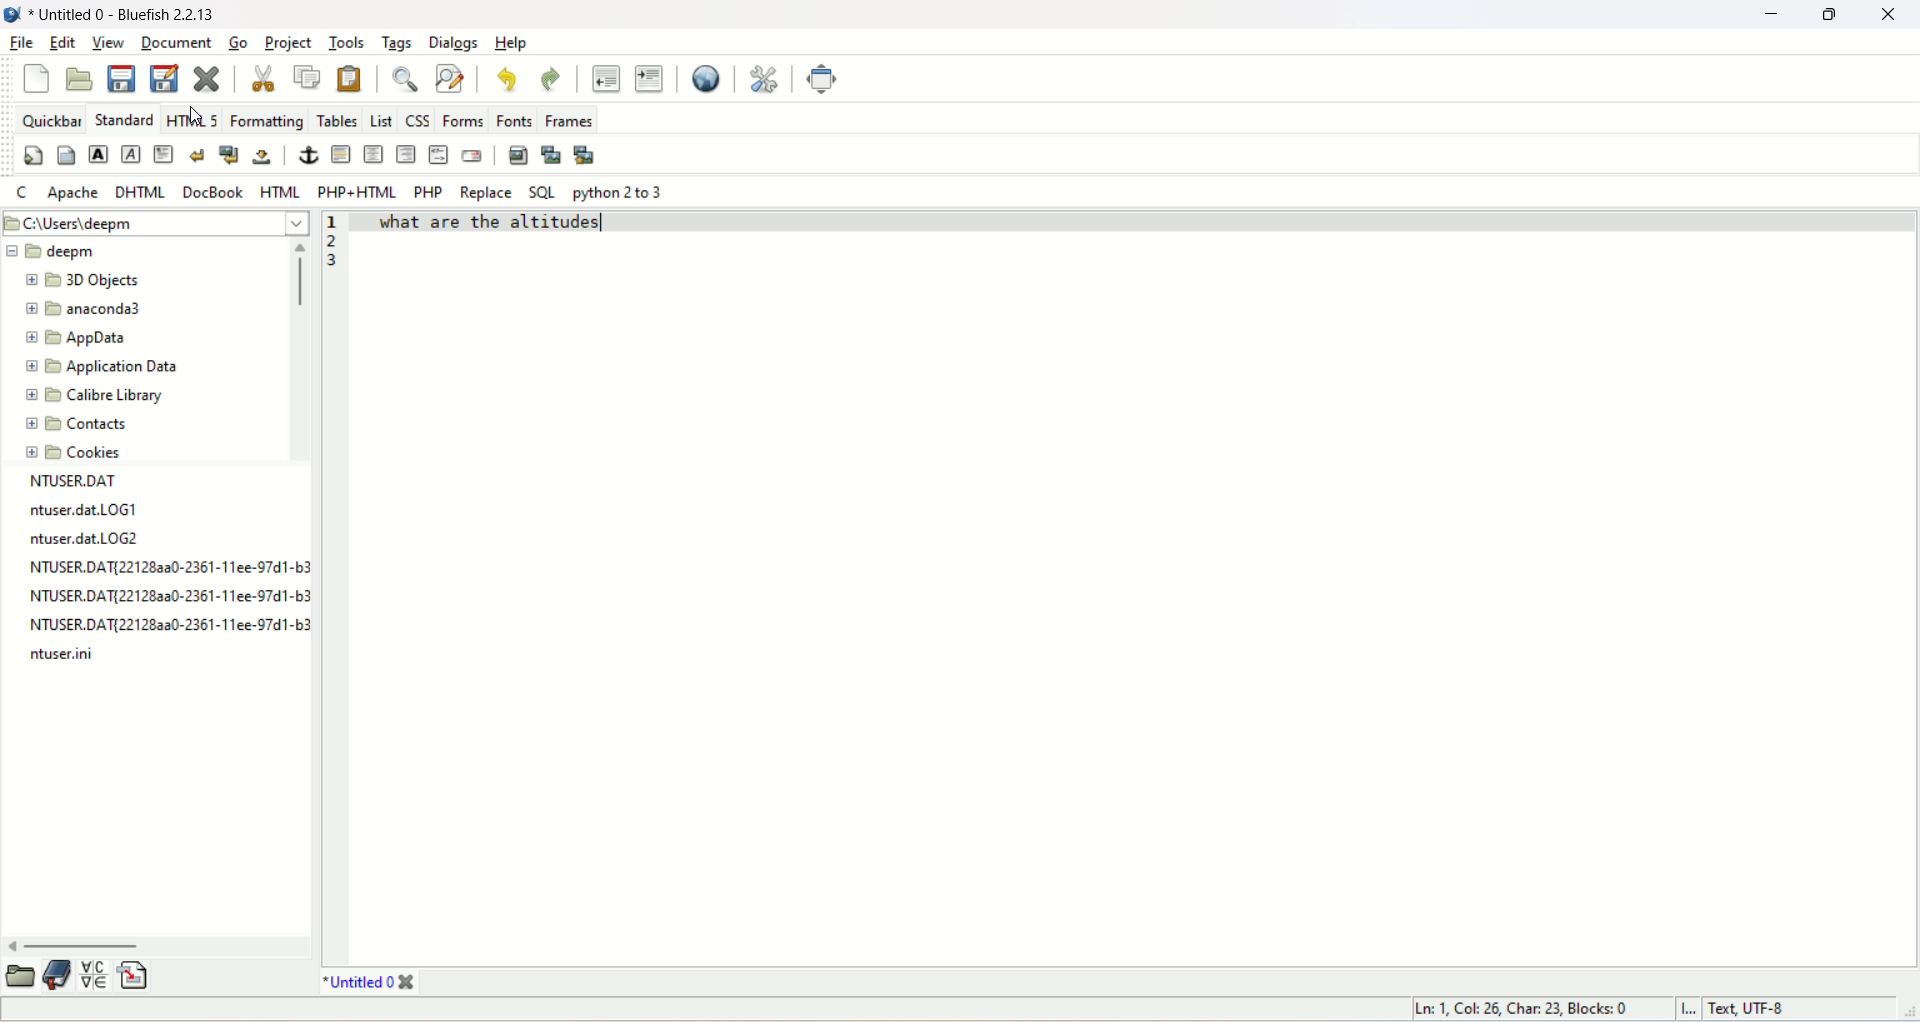 Image resolution: width=1920 pixels, height=1022 pixels. What do you see at coordinates (1767, 15) in the screenshot?
I see `minimize` at bounding box center [1767, 15].